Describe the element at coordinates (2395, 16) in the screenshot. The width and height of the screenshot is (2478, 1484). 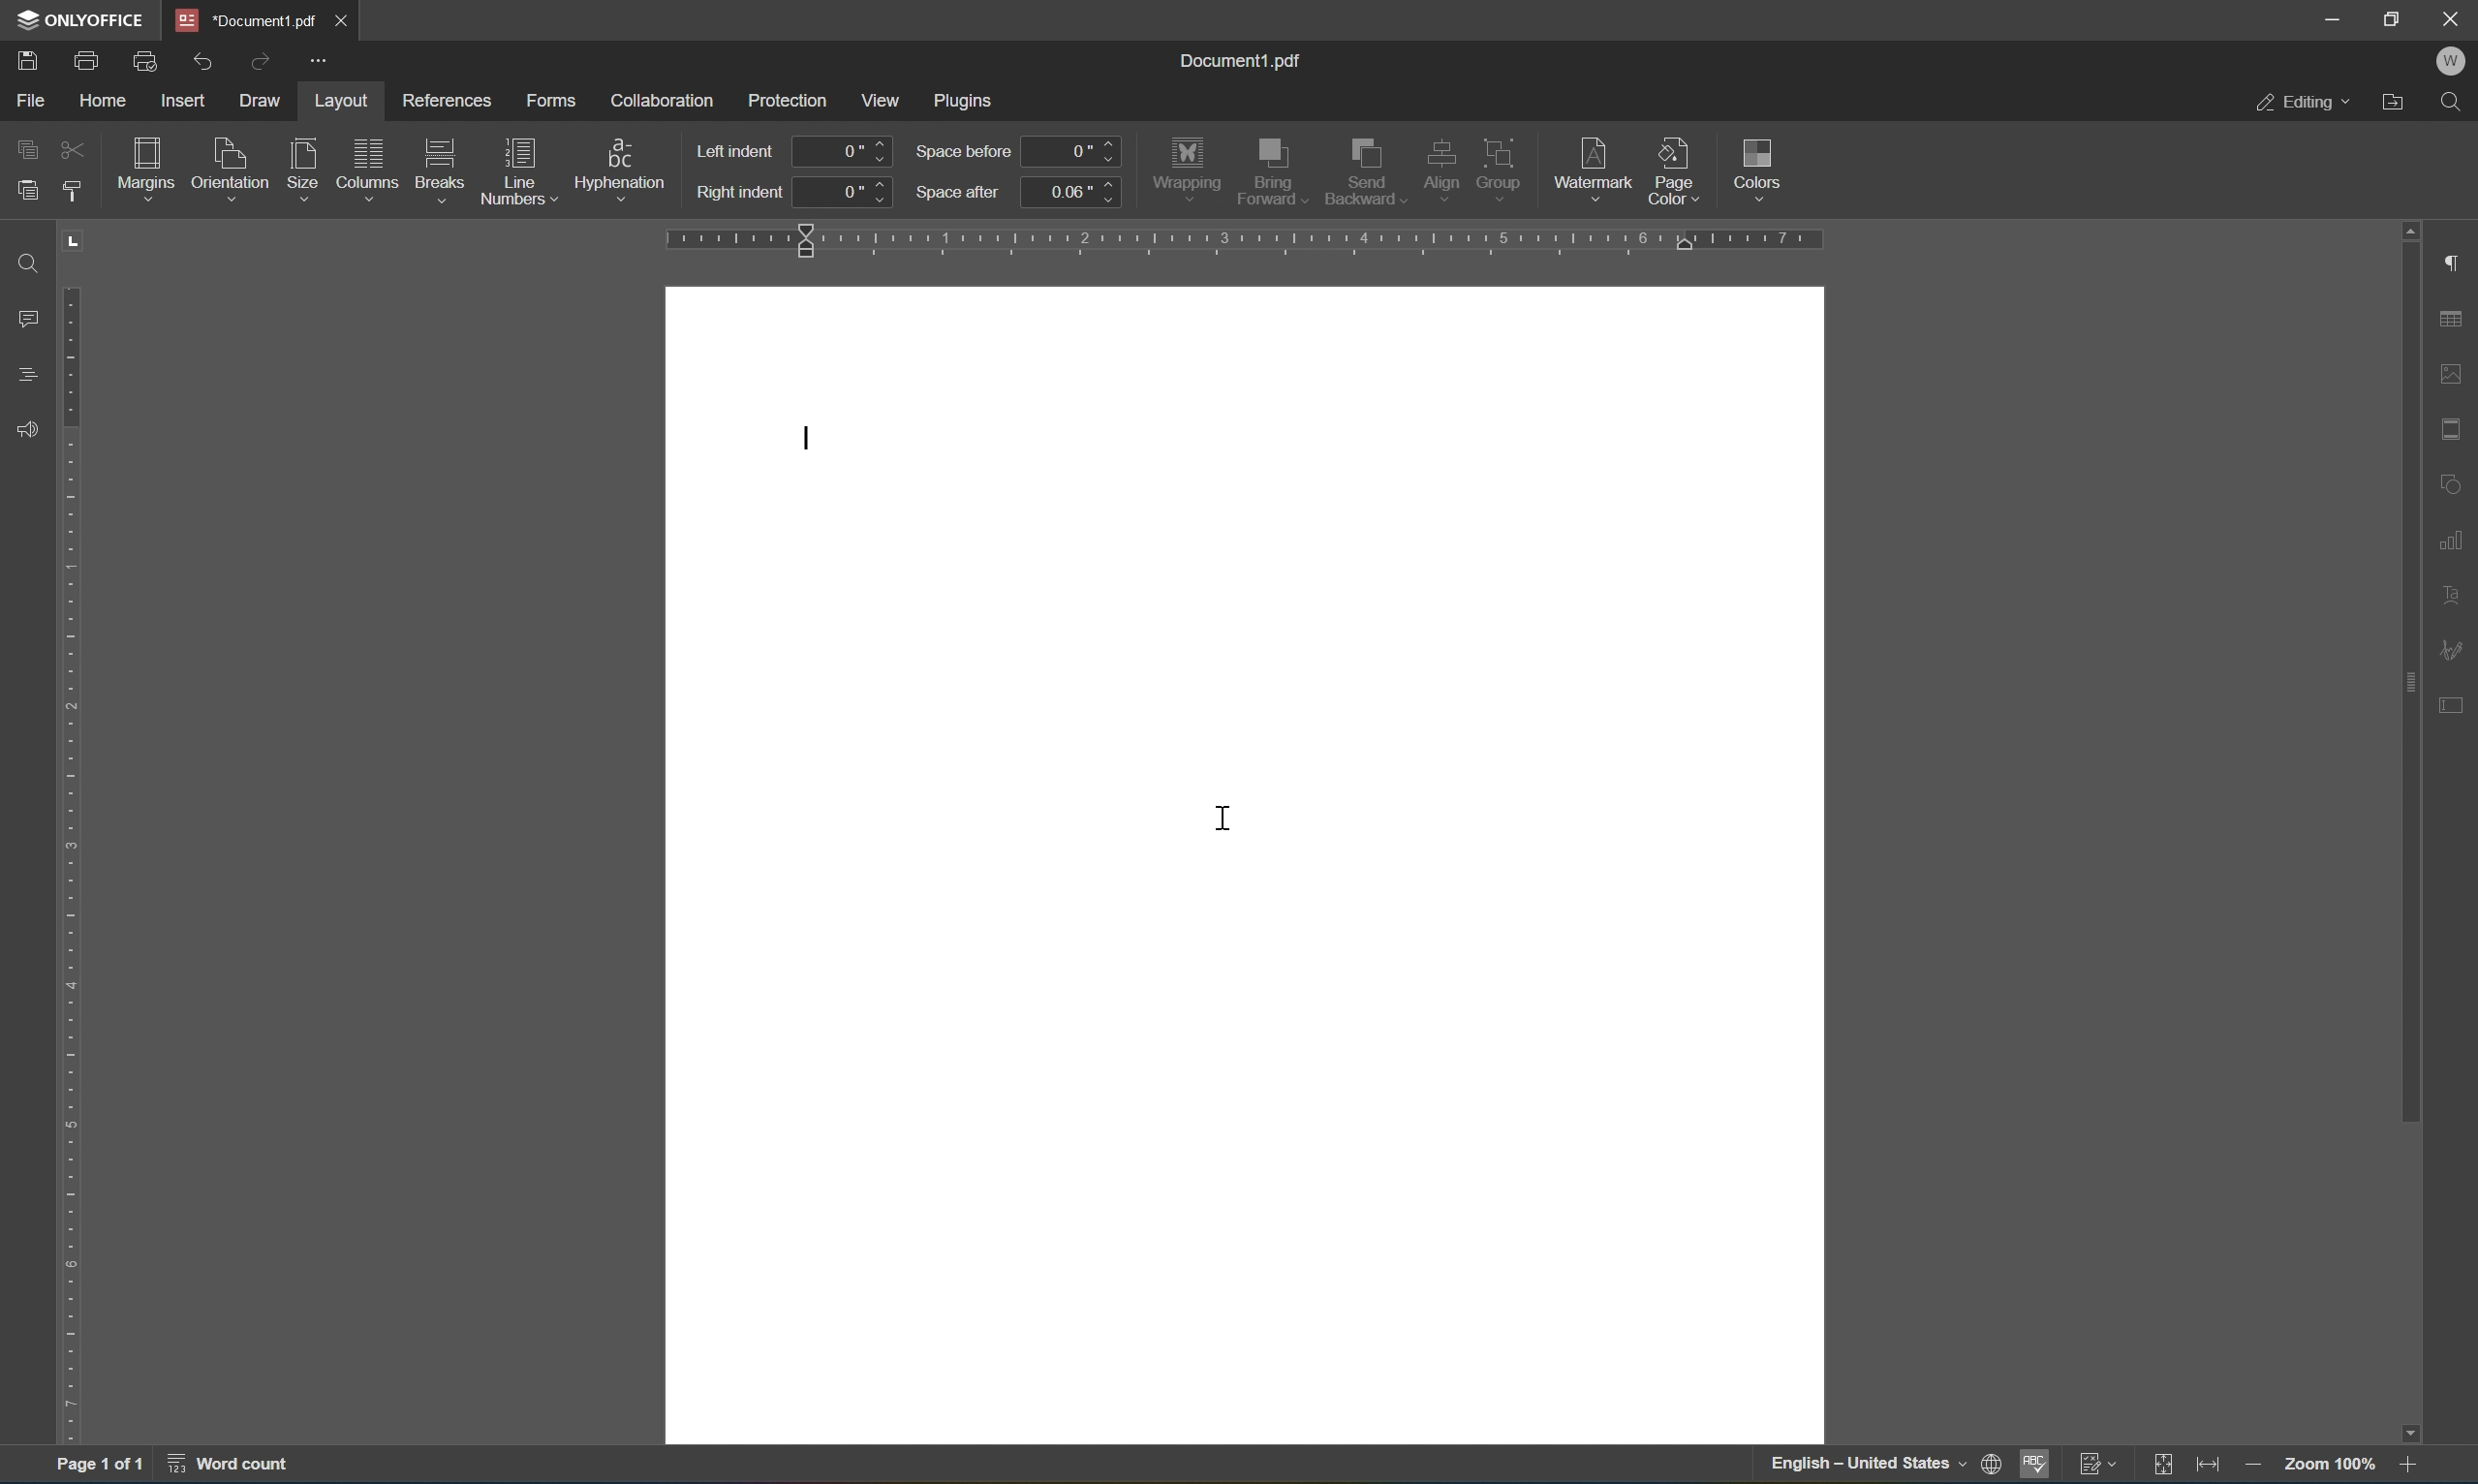
I see `restore down` at that location.